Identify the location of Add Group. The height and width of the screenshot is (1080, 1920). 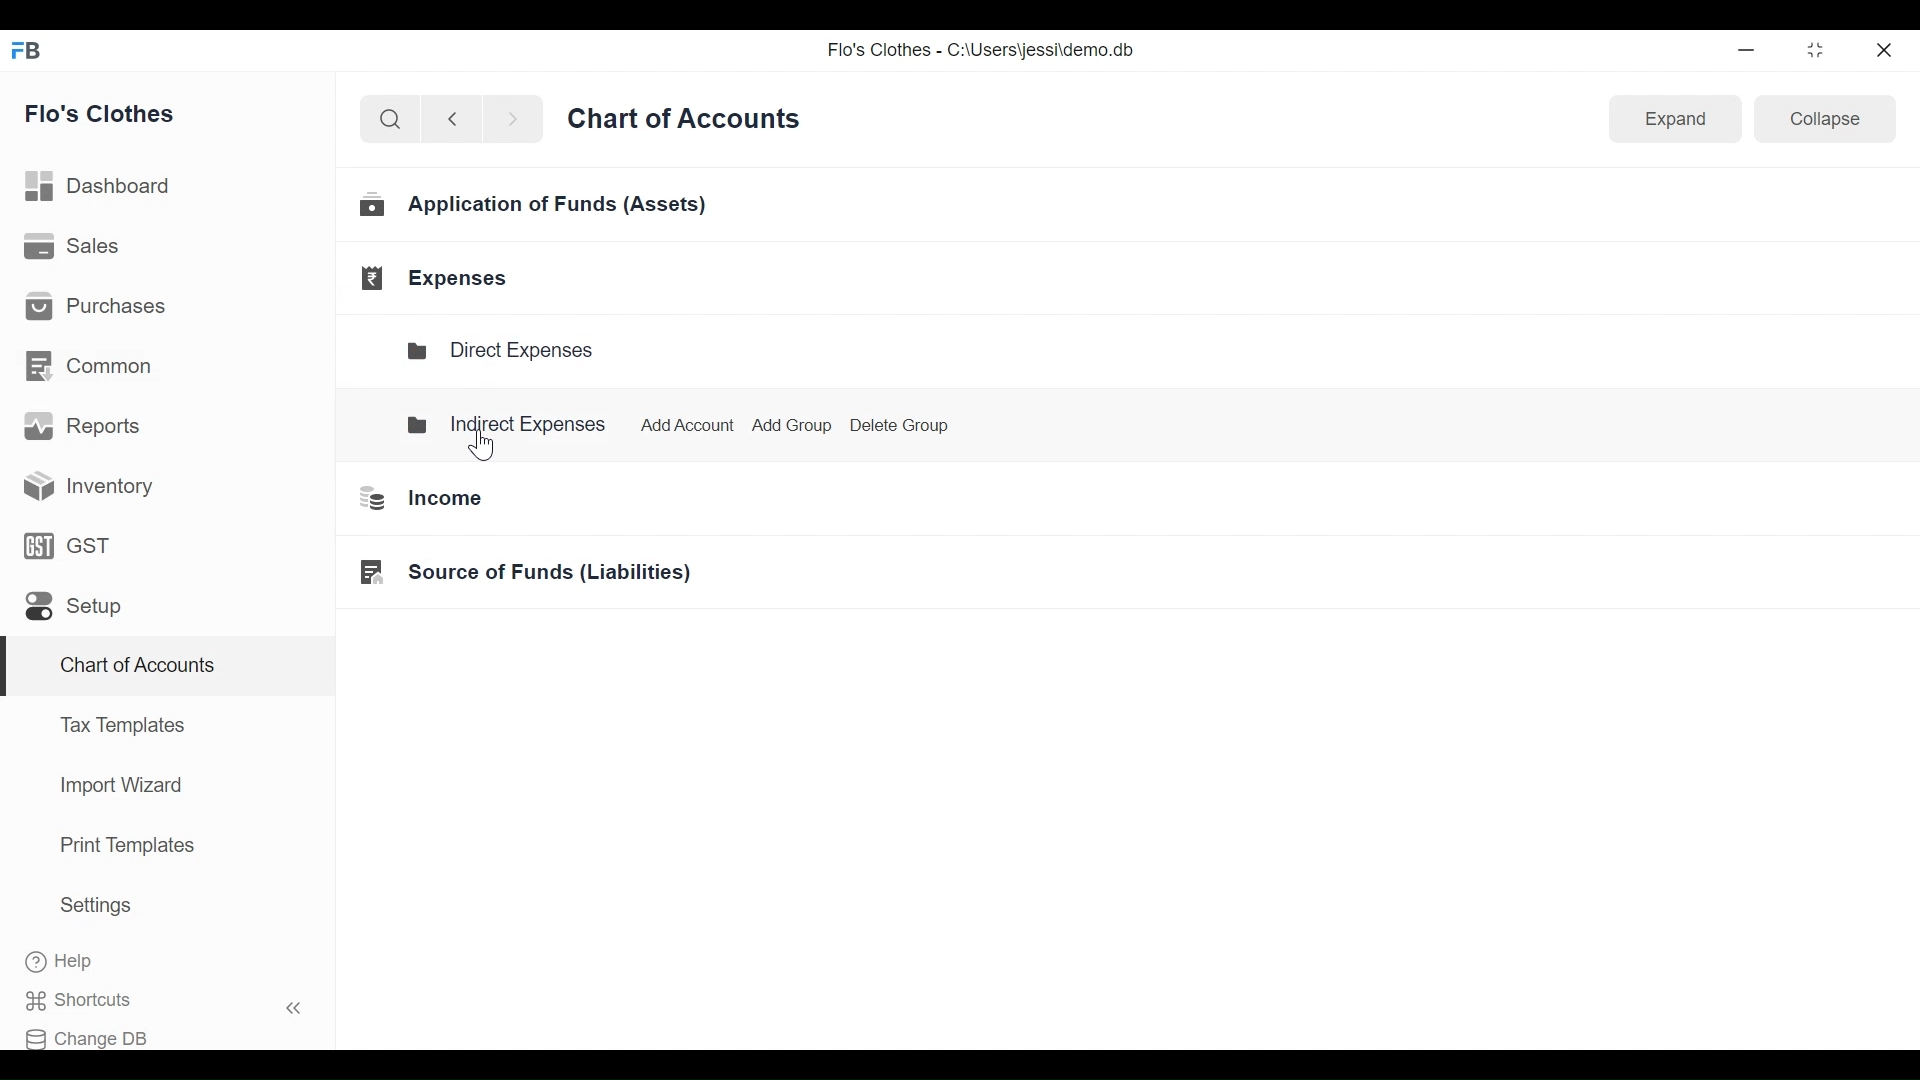
(788, 426).